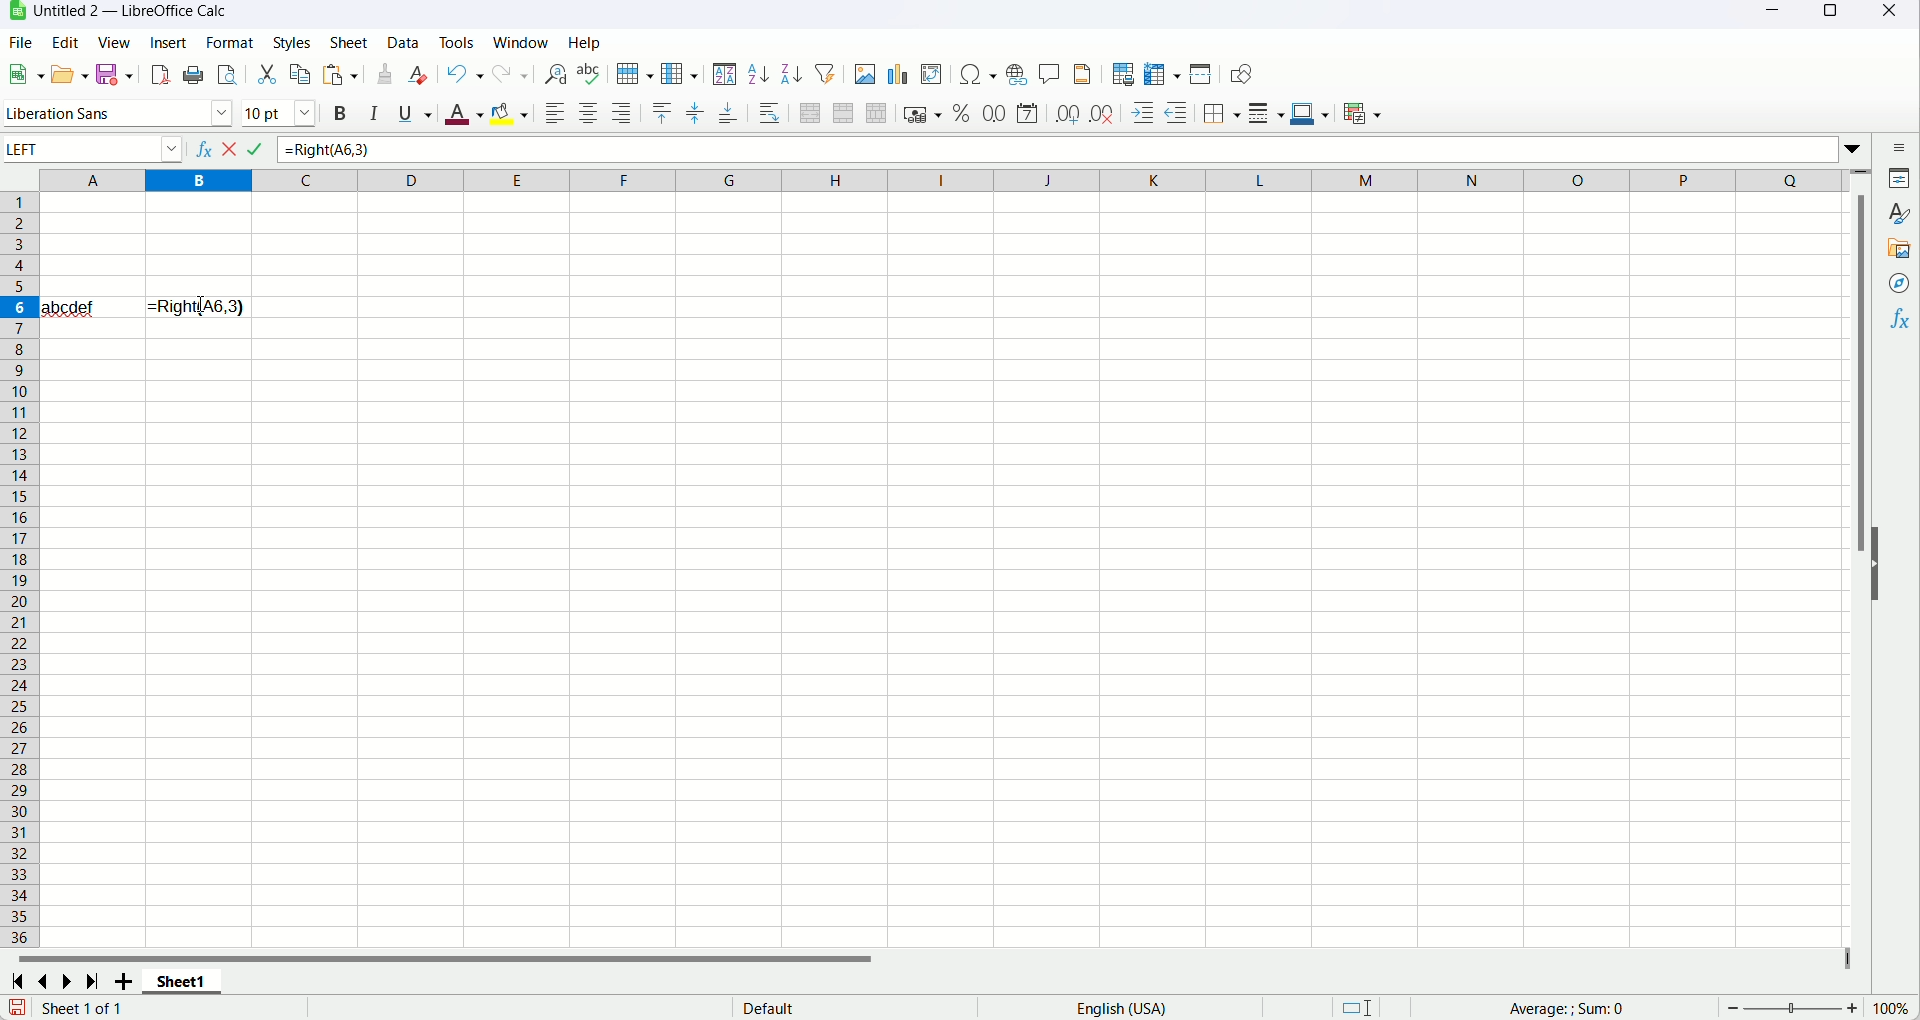  I want to click on format as currency, so click(924, 112).